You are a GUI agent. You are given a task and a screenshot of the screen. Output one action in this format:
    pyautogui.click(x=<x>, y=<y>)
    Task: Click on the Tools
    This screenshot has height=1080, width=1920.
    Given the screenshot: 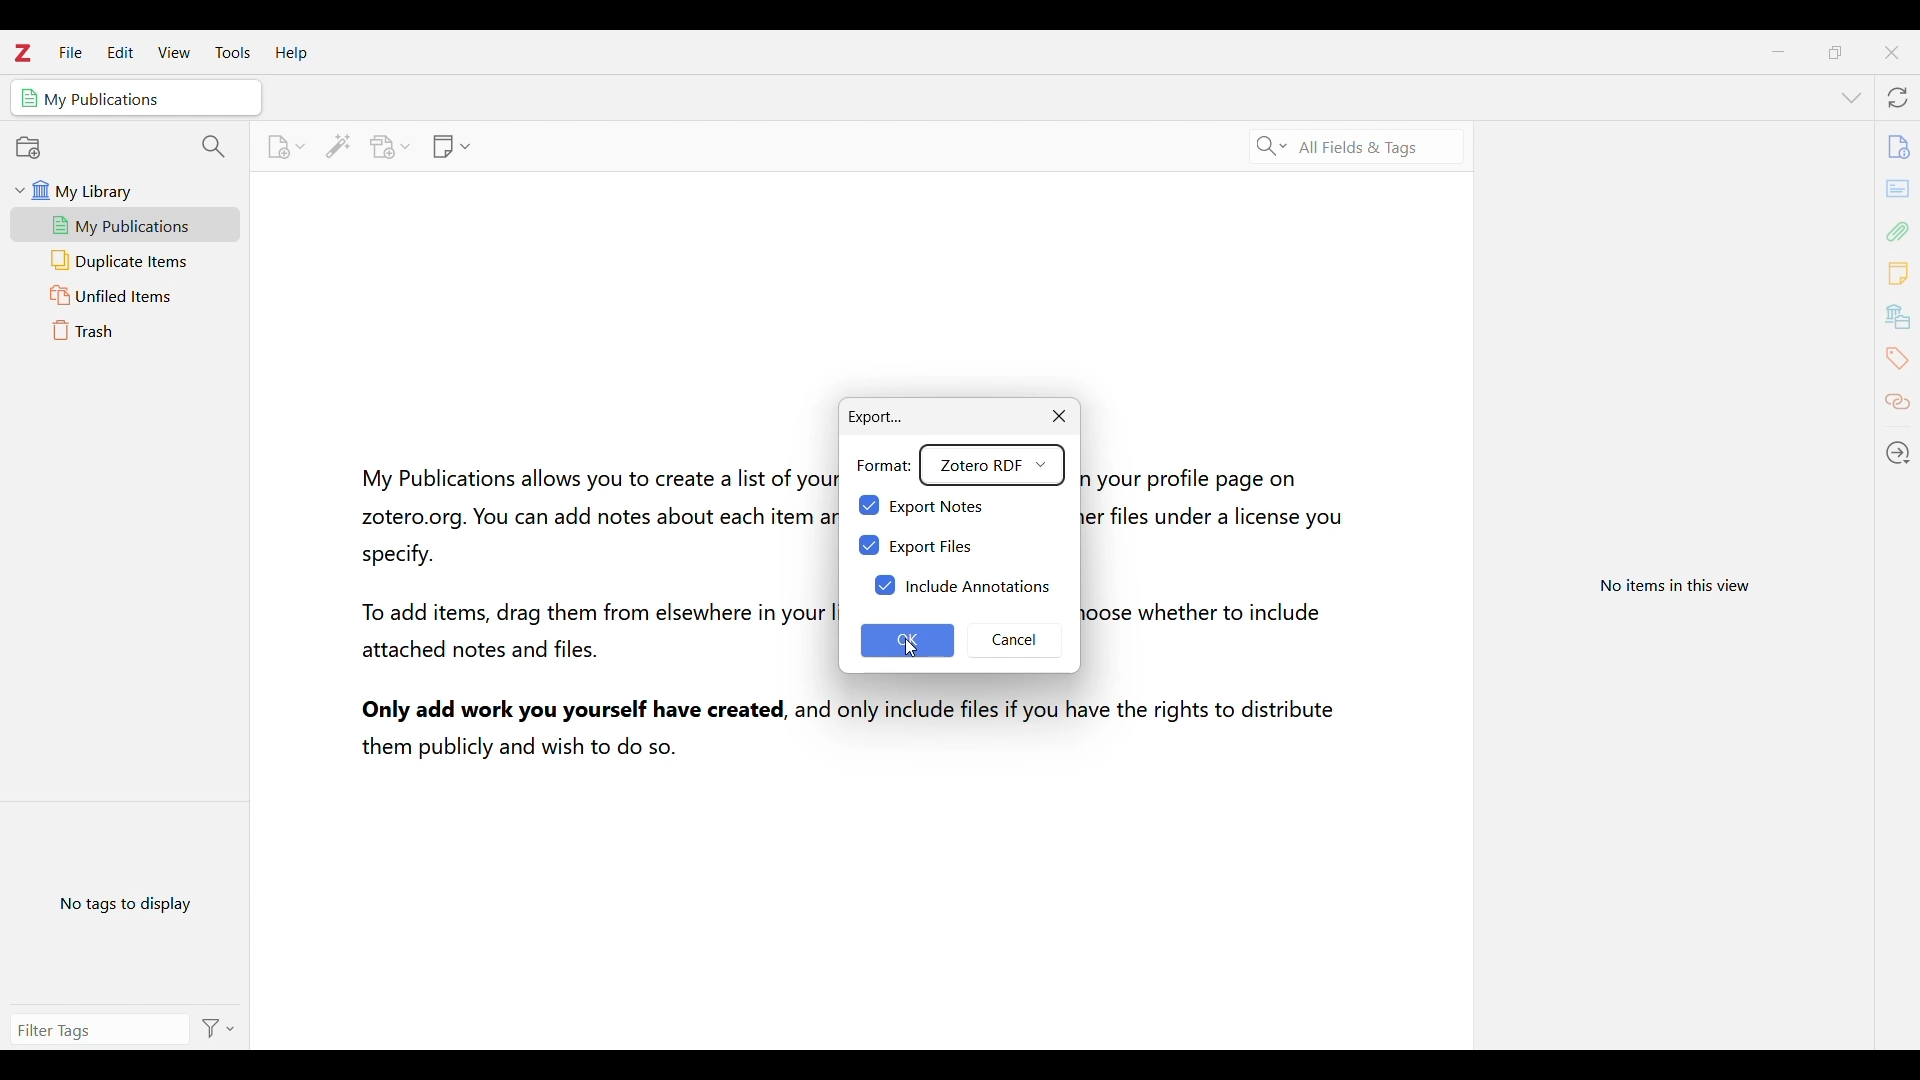 What is the action you would take?
    pyautogui.click(x=233, y=52)
    